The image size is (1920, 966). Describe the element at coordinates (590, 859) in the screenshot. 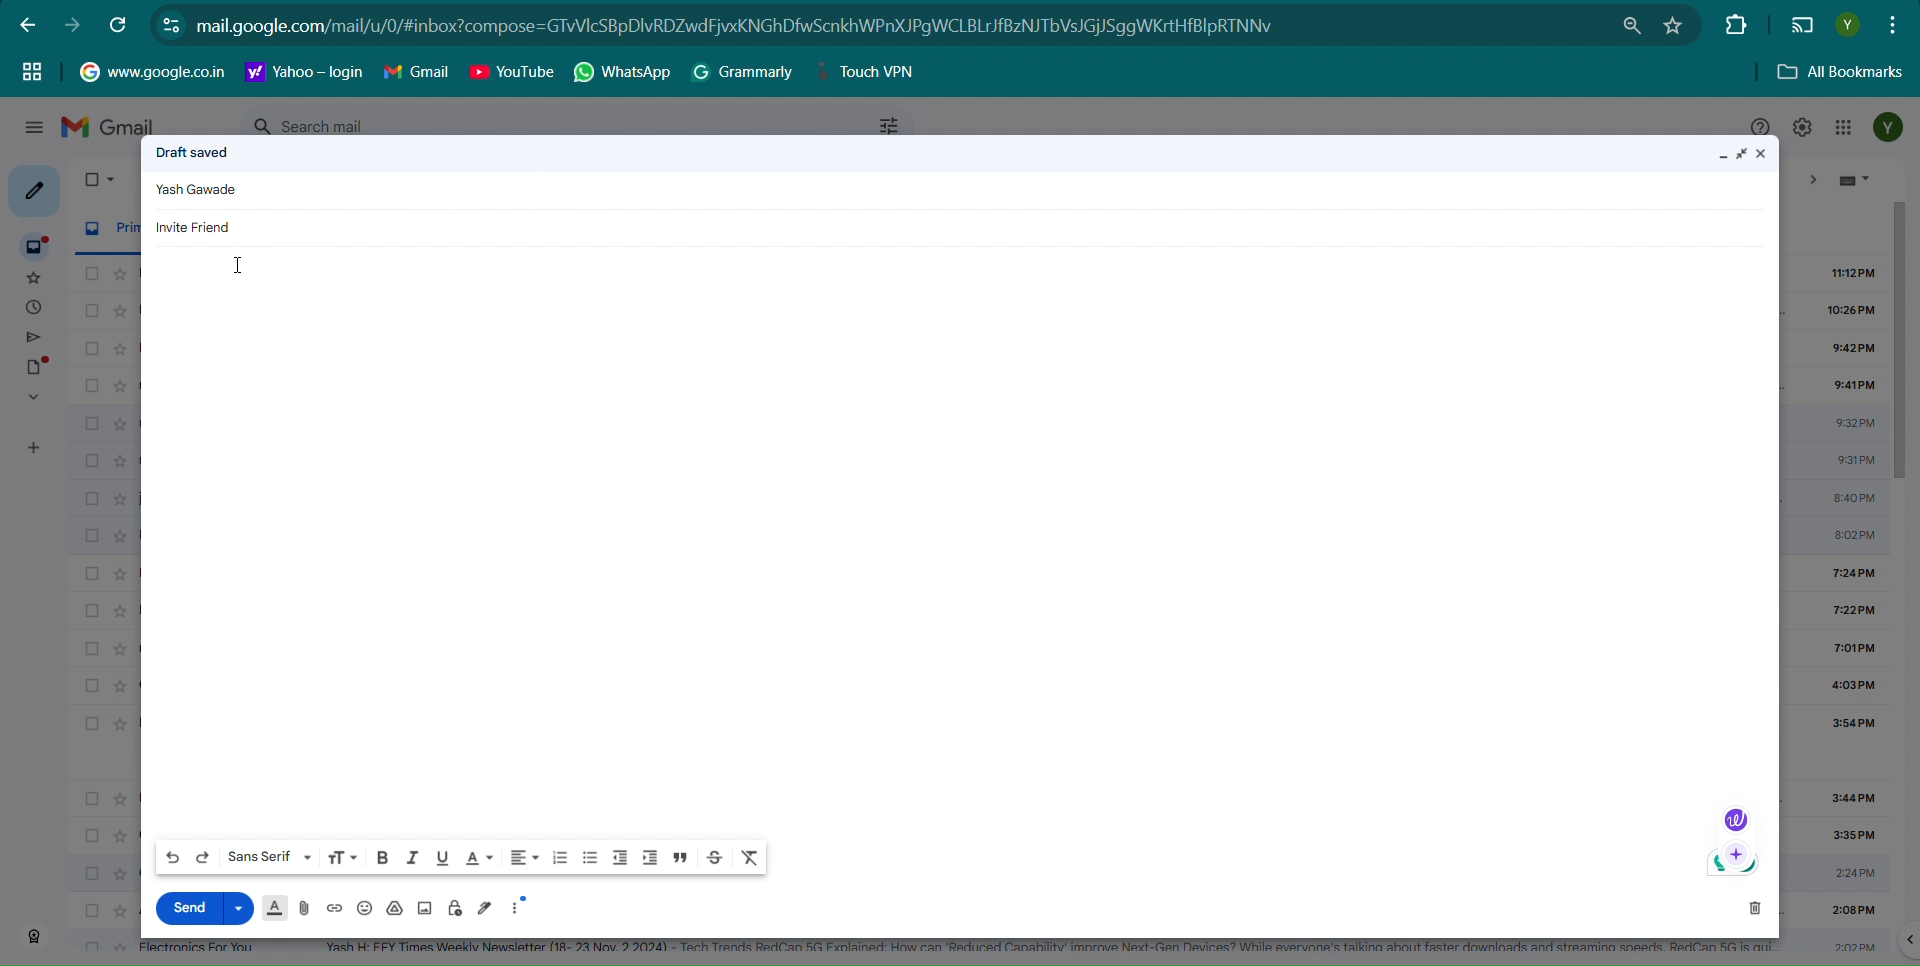

I see `Bulleted list` at that location.